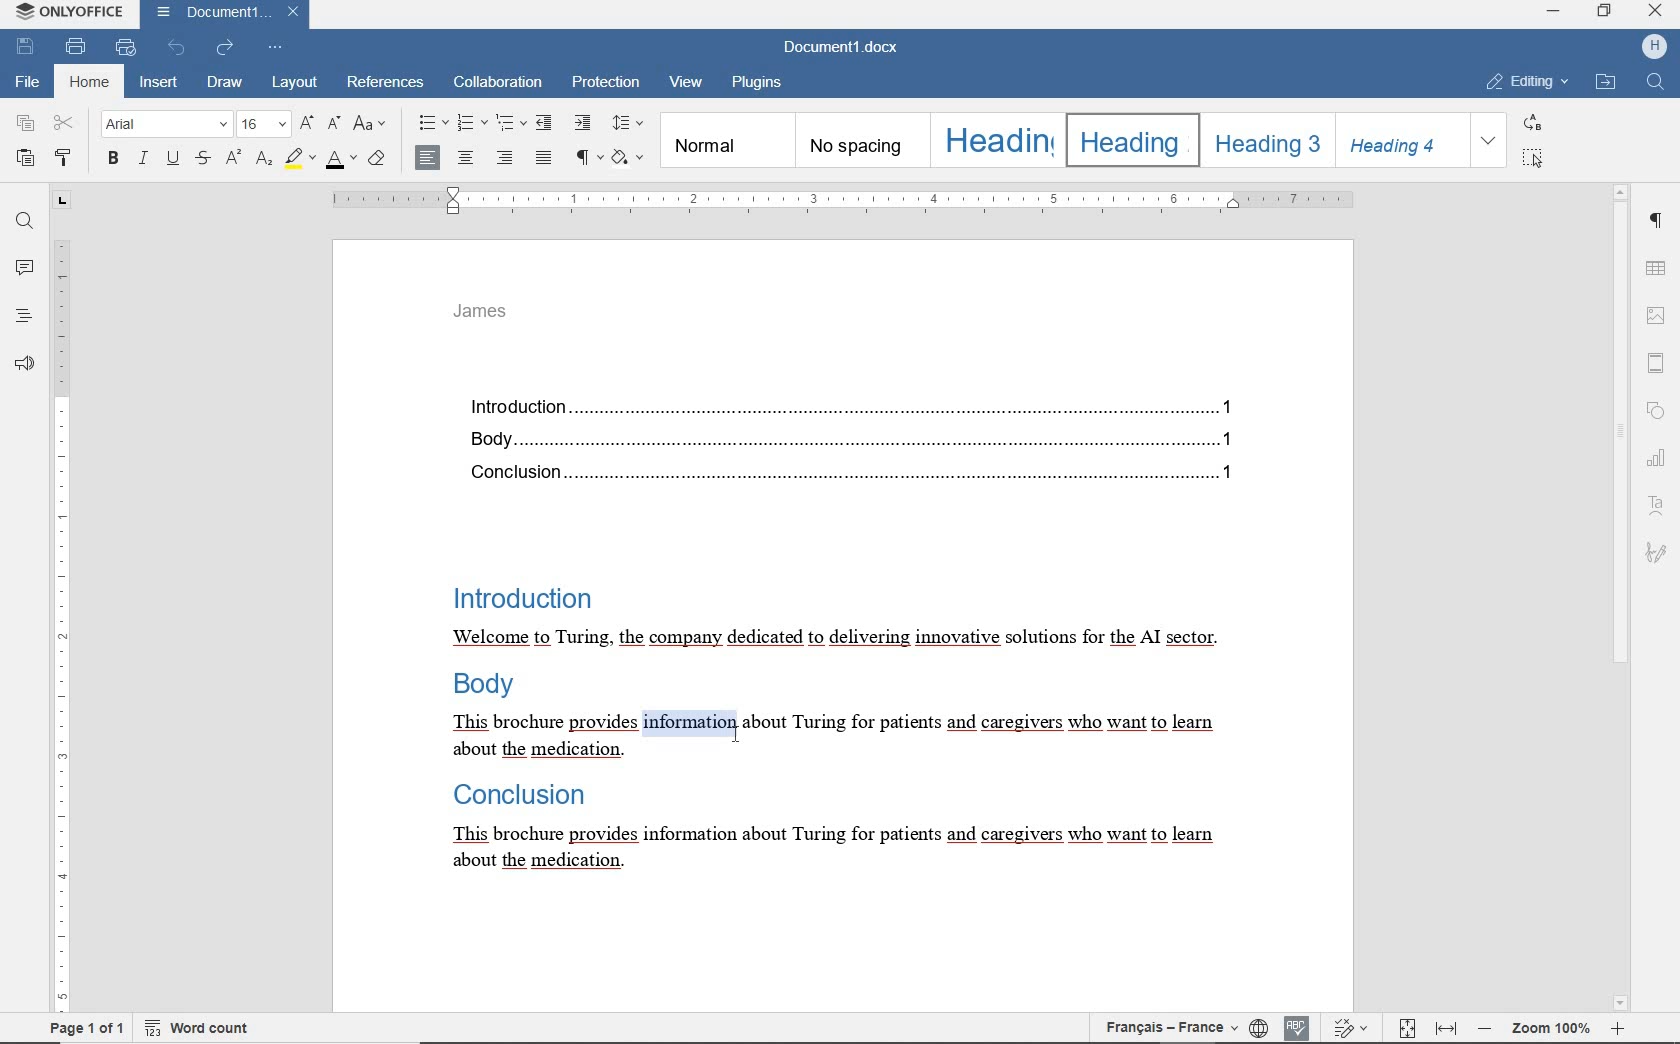  What do you see at coordinates (605, 84) in the screenshot?
I see `PROTECTION` at bounding box center [605, 84].